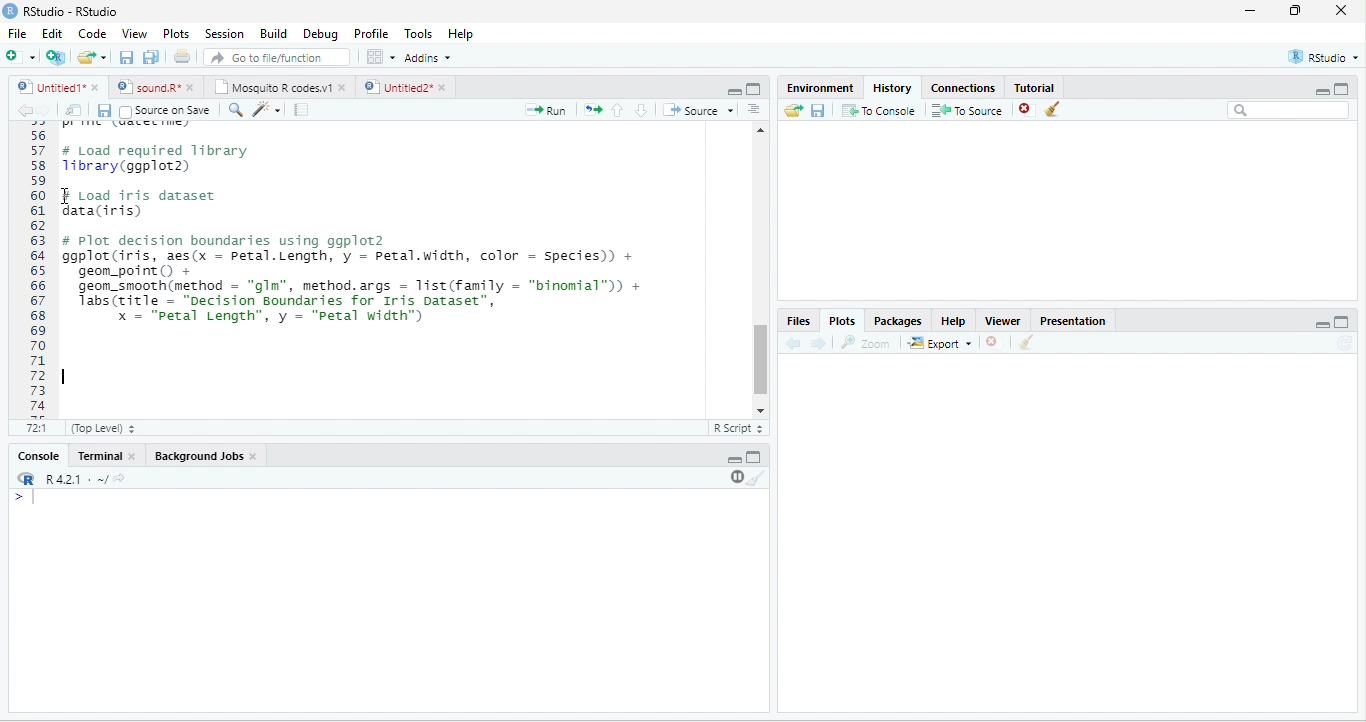 The width and height of the screenshot is (1366, 722). What do you see at coordinates (265, 111) in the screenshot?
I see `tools` at bounding box center [265, 111].